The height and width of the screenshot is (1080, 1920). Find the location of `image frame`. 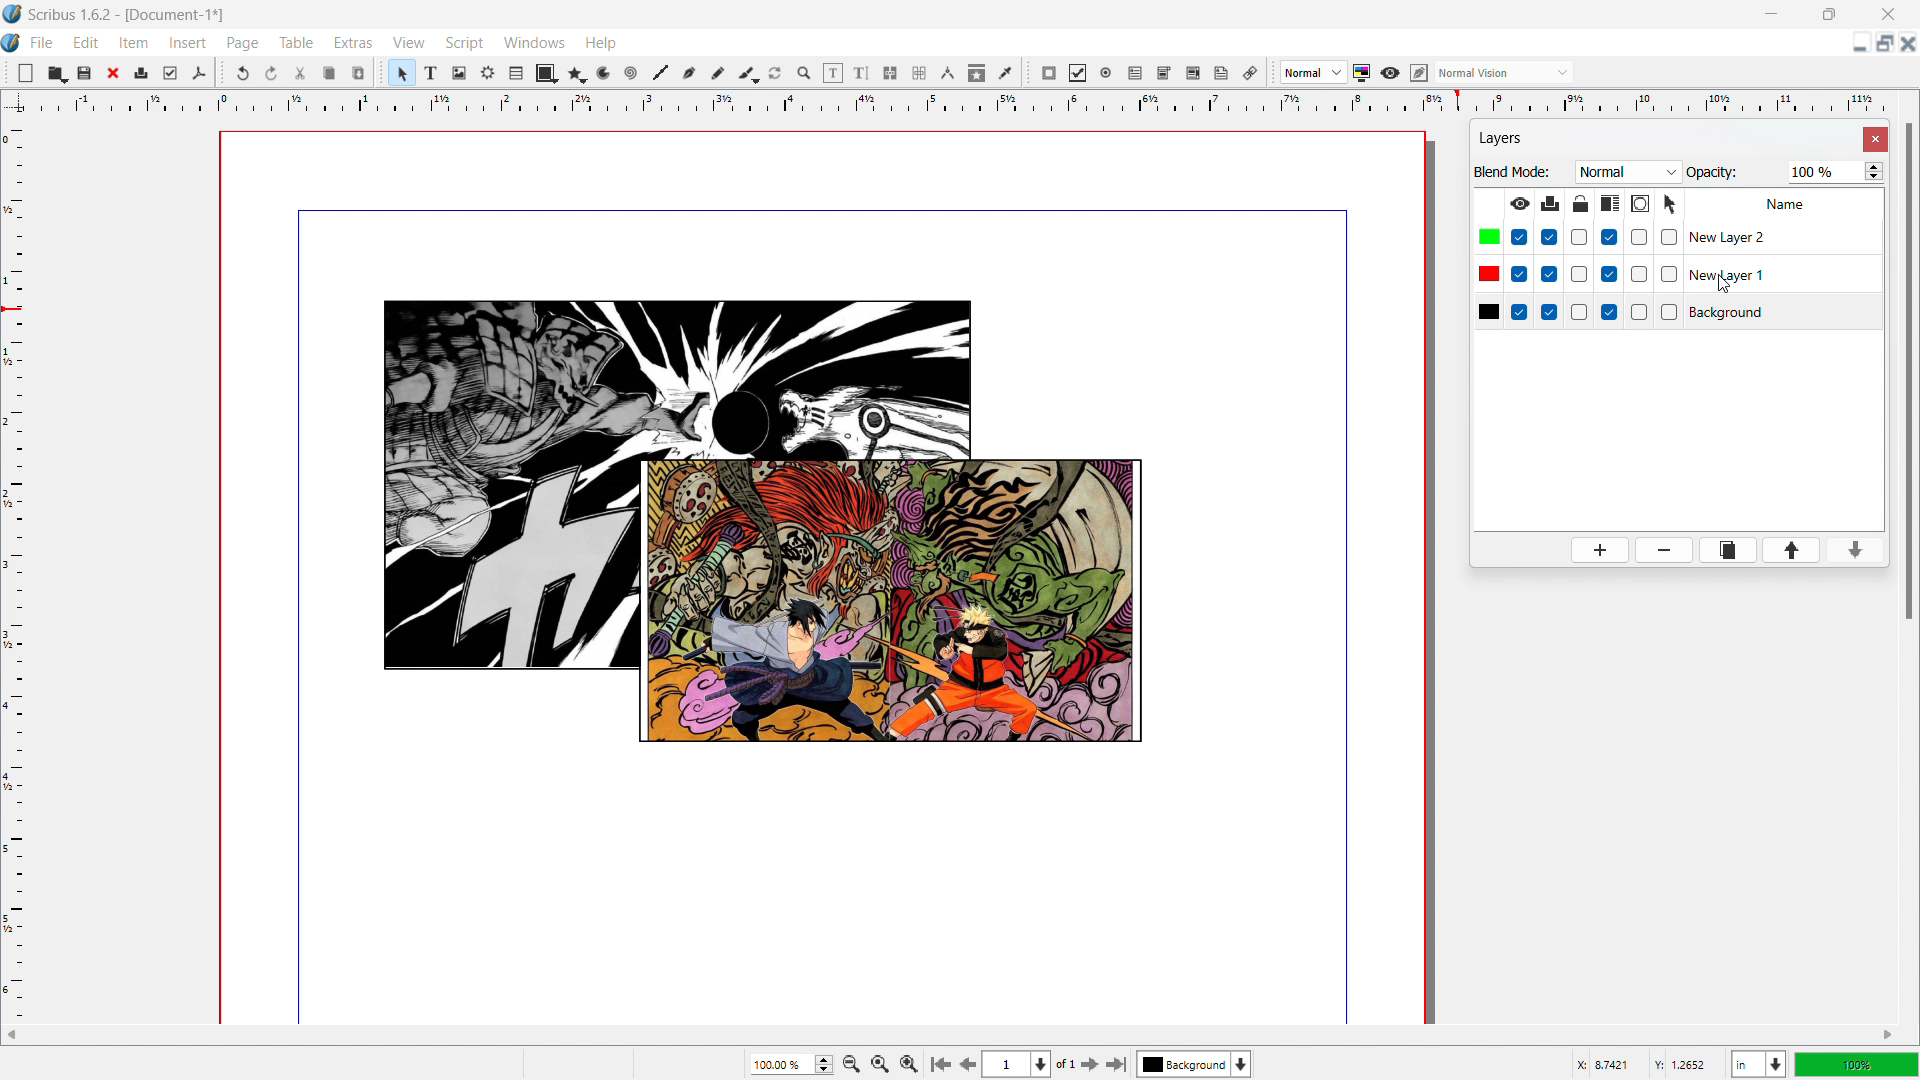

image frame is located at coordinates (460, 73).